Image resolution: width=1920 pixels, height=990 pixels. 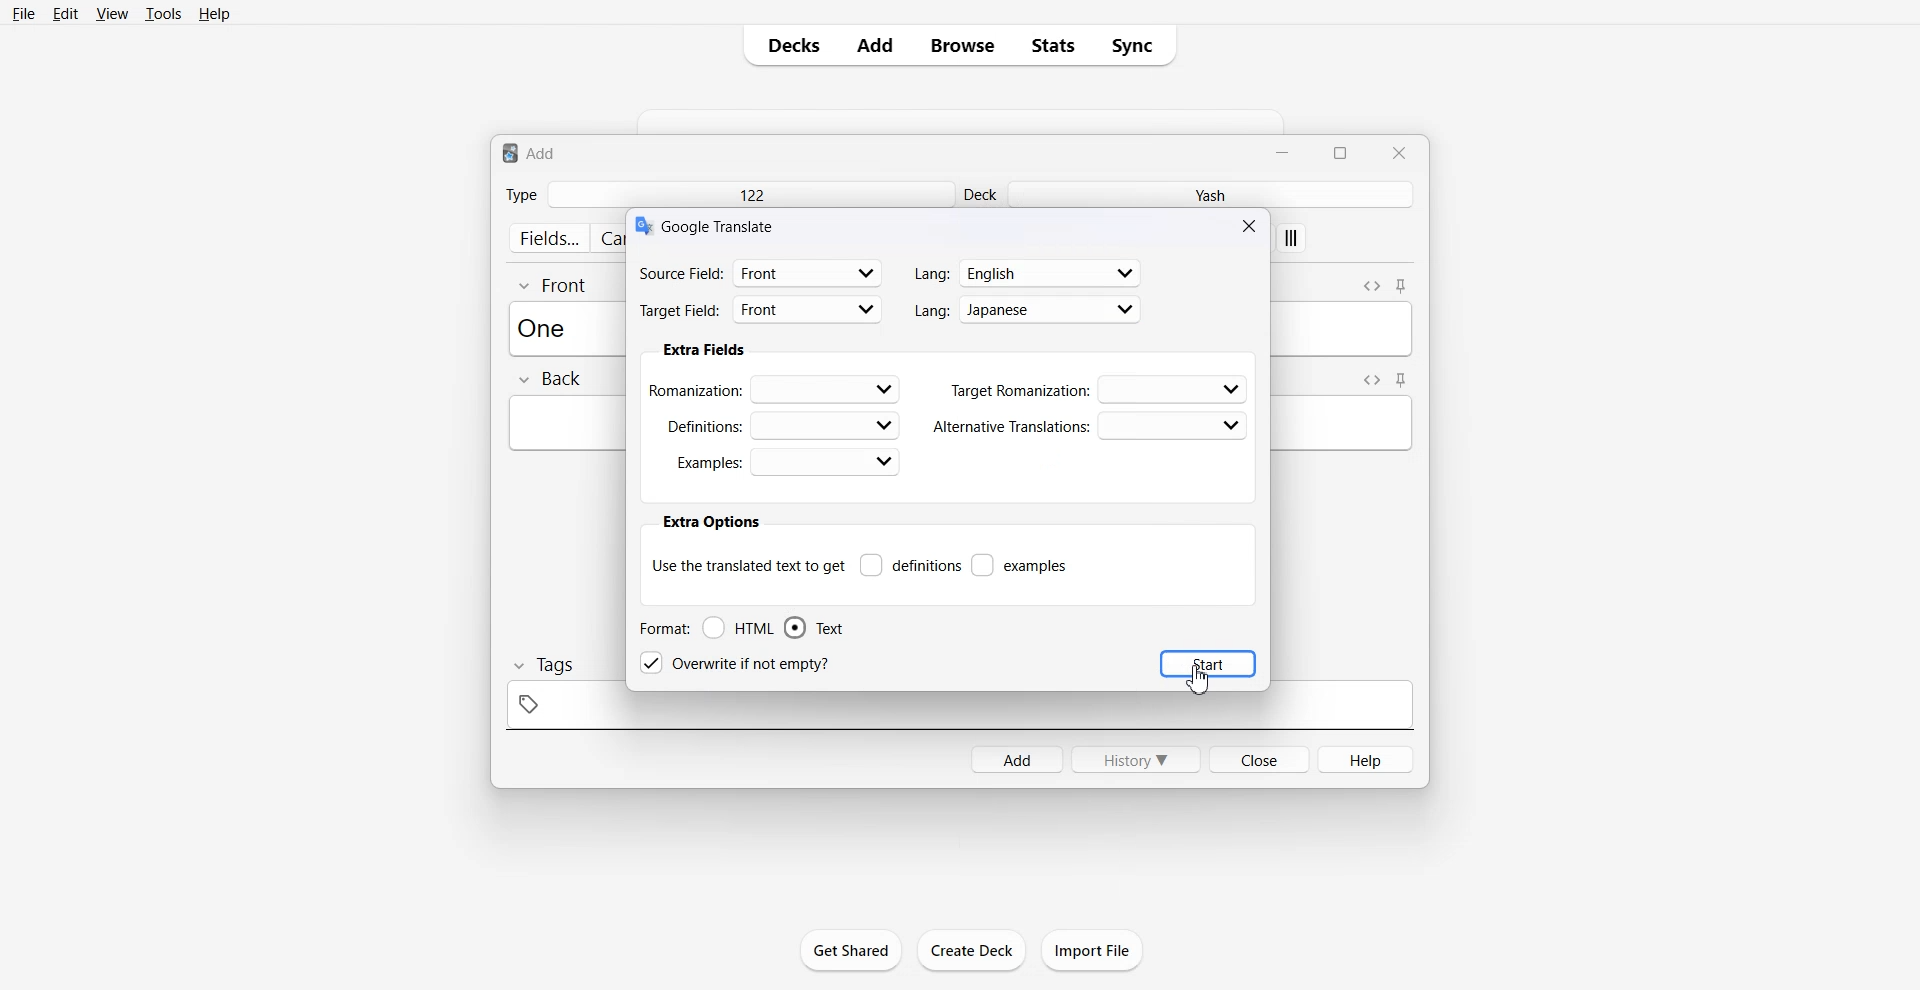 I want to click on File, so click(x=25, y=13).